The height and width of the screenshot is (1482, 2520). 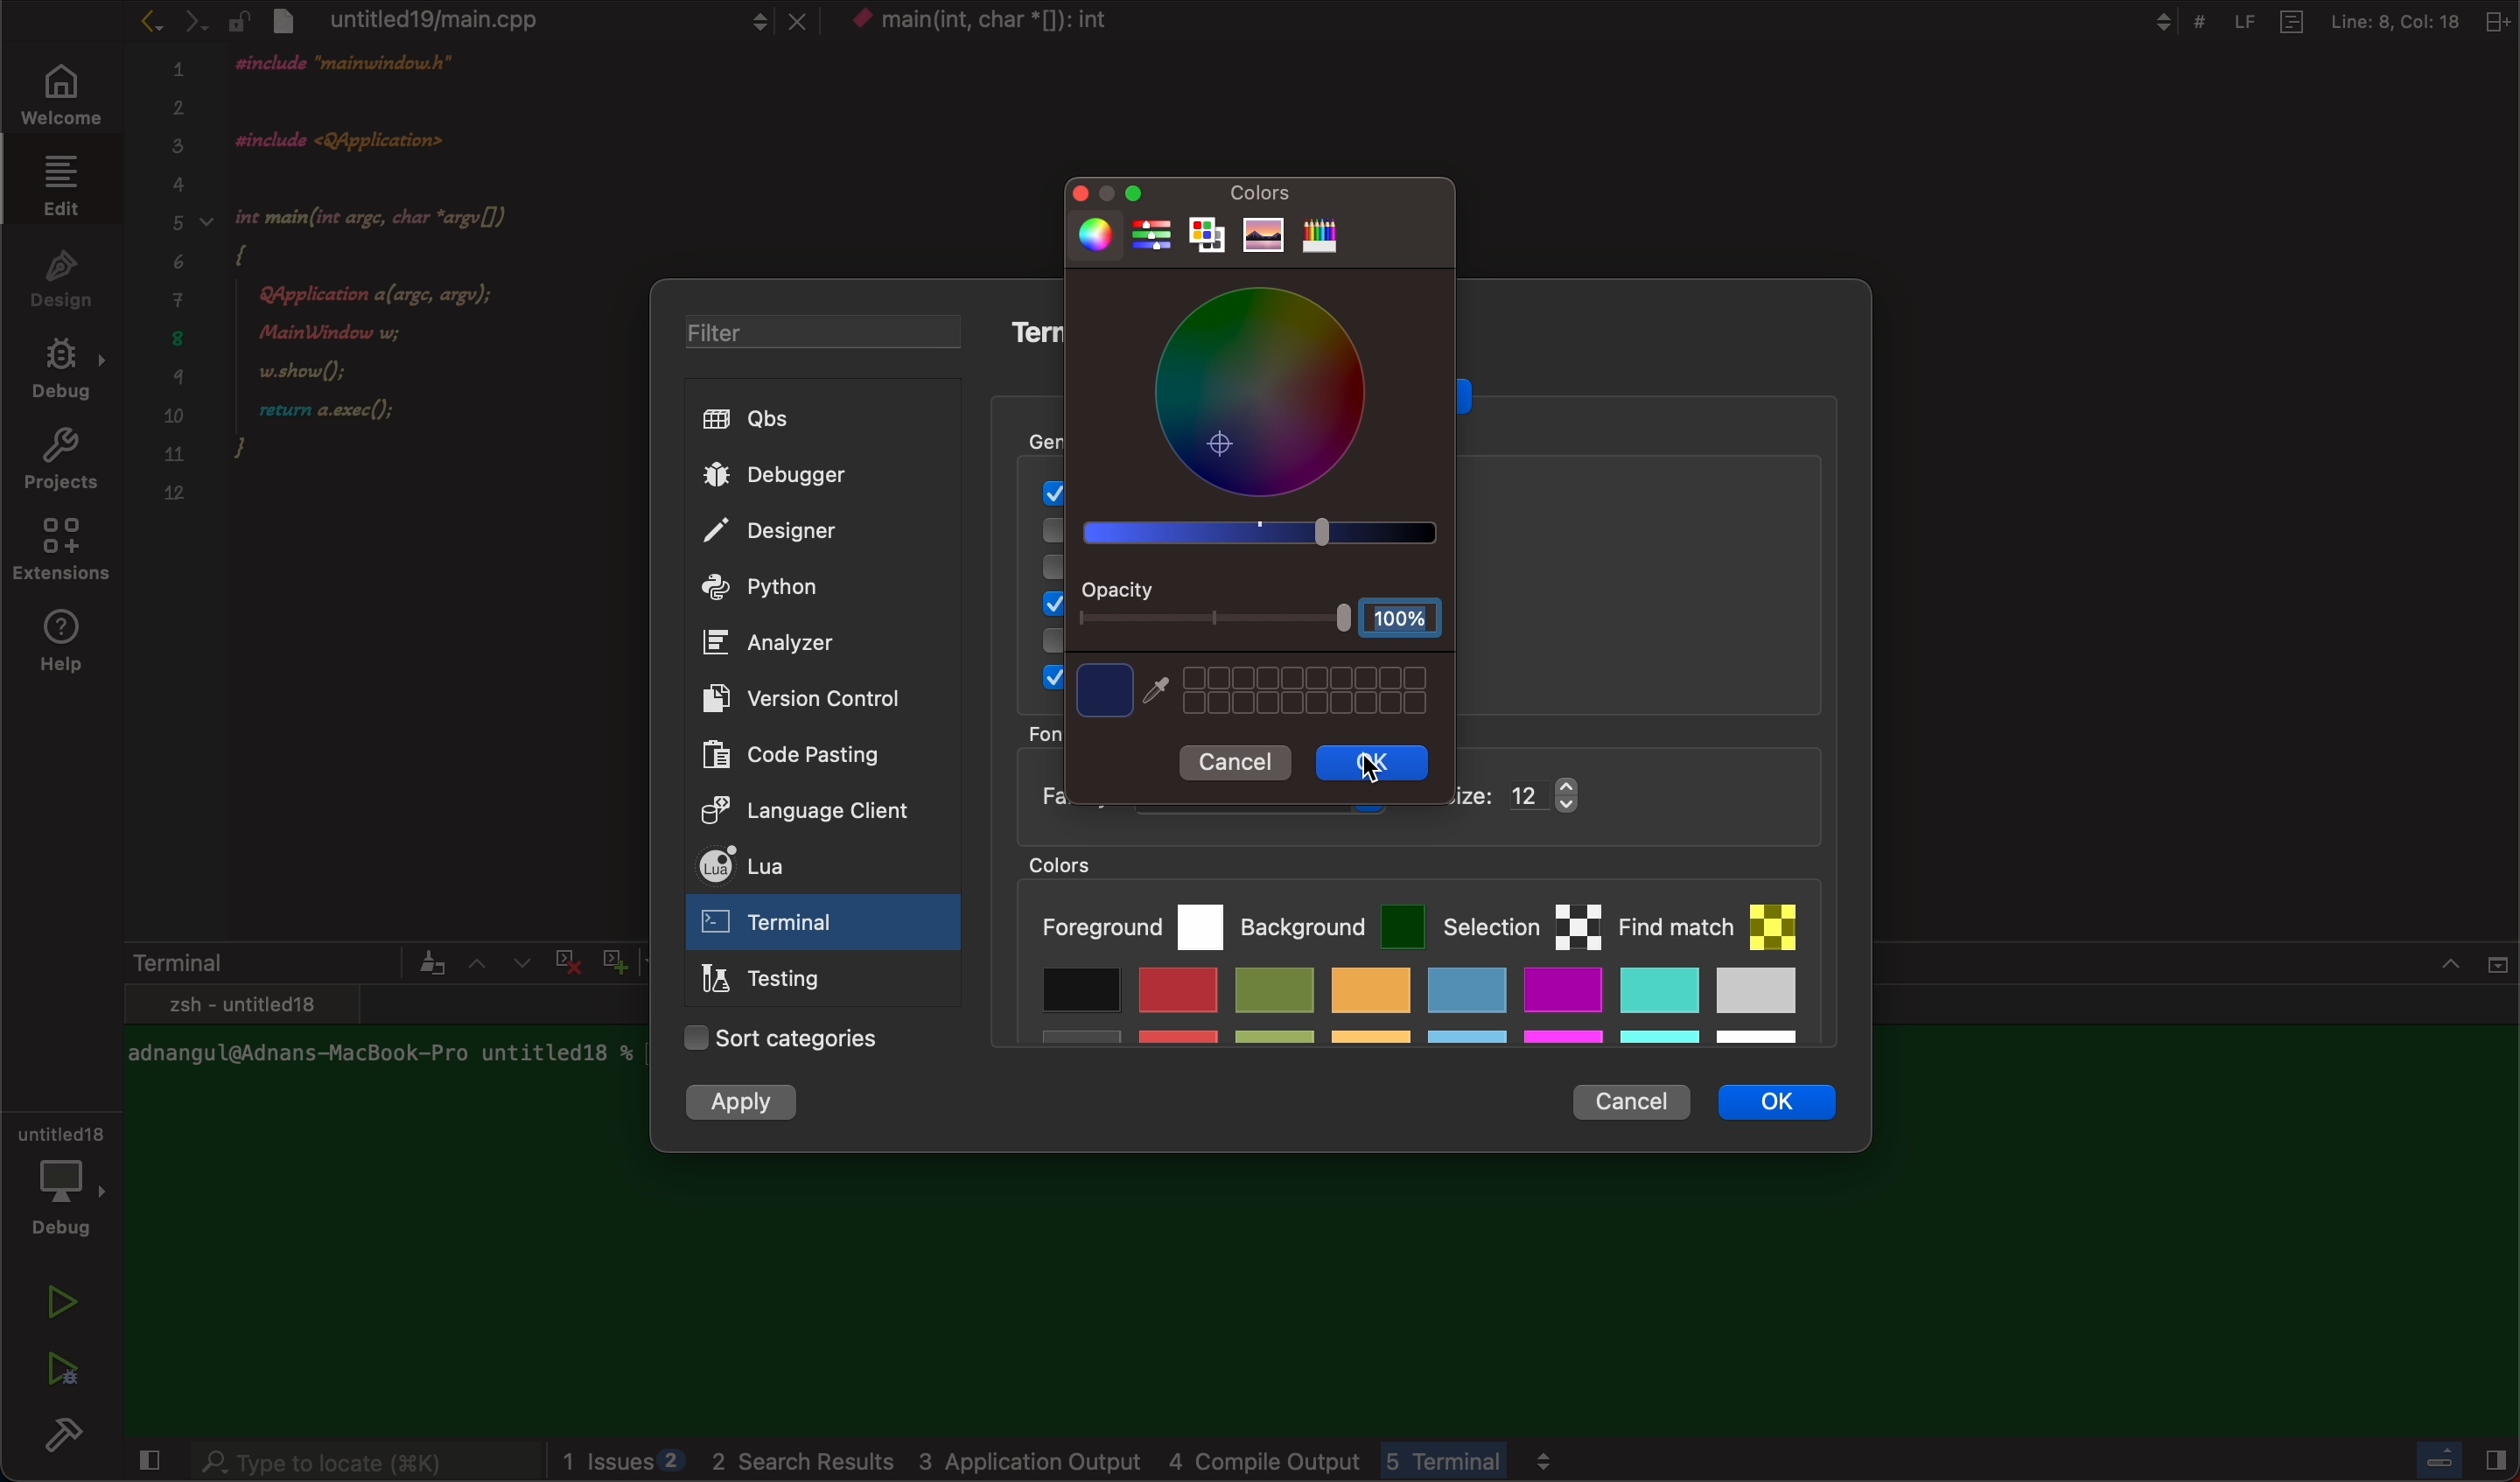 I want to click on close bar, so click(x=2421, y=975).